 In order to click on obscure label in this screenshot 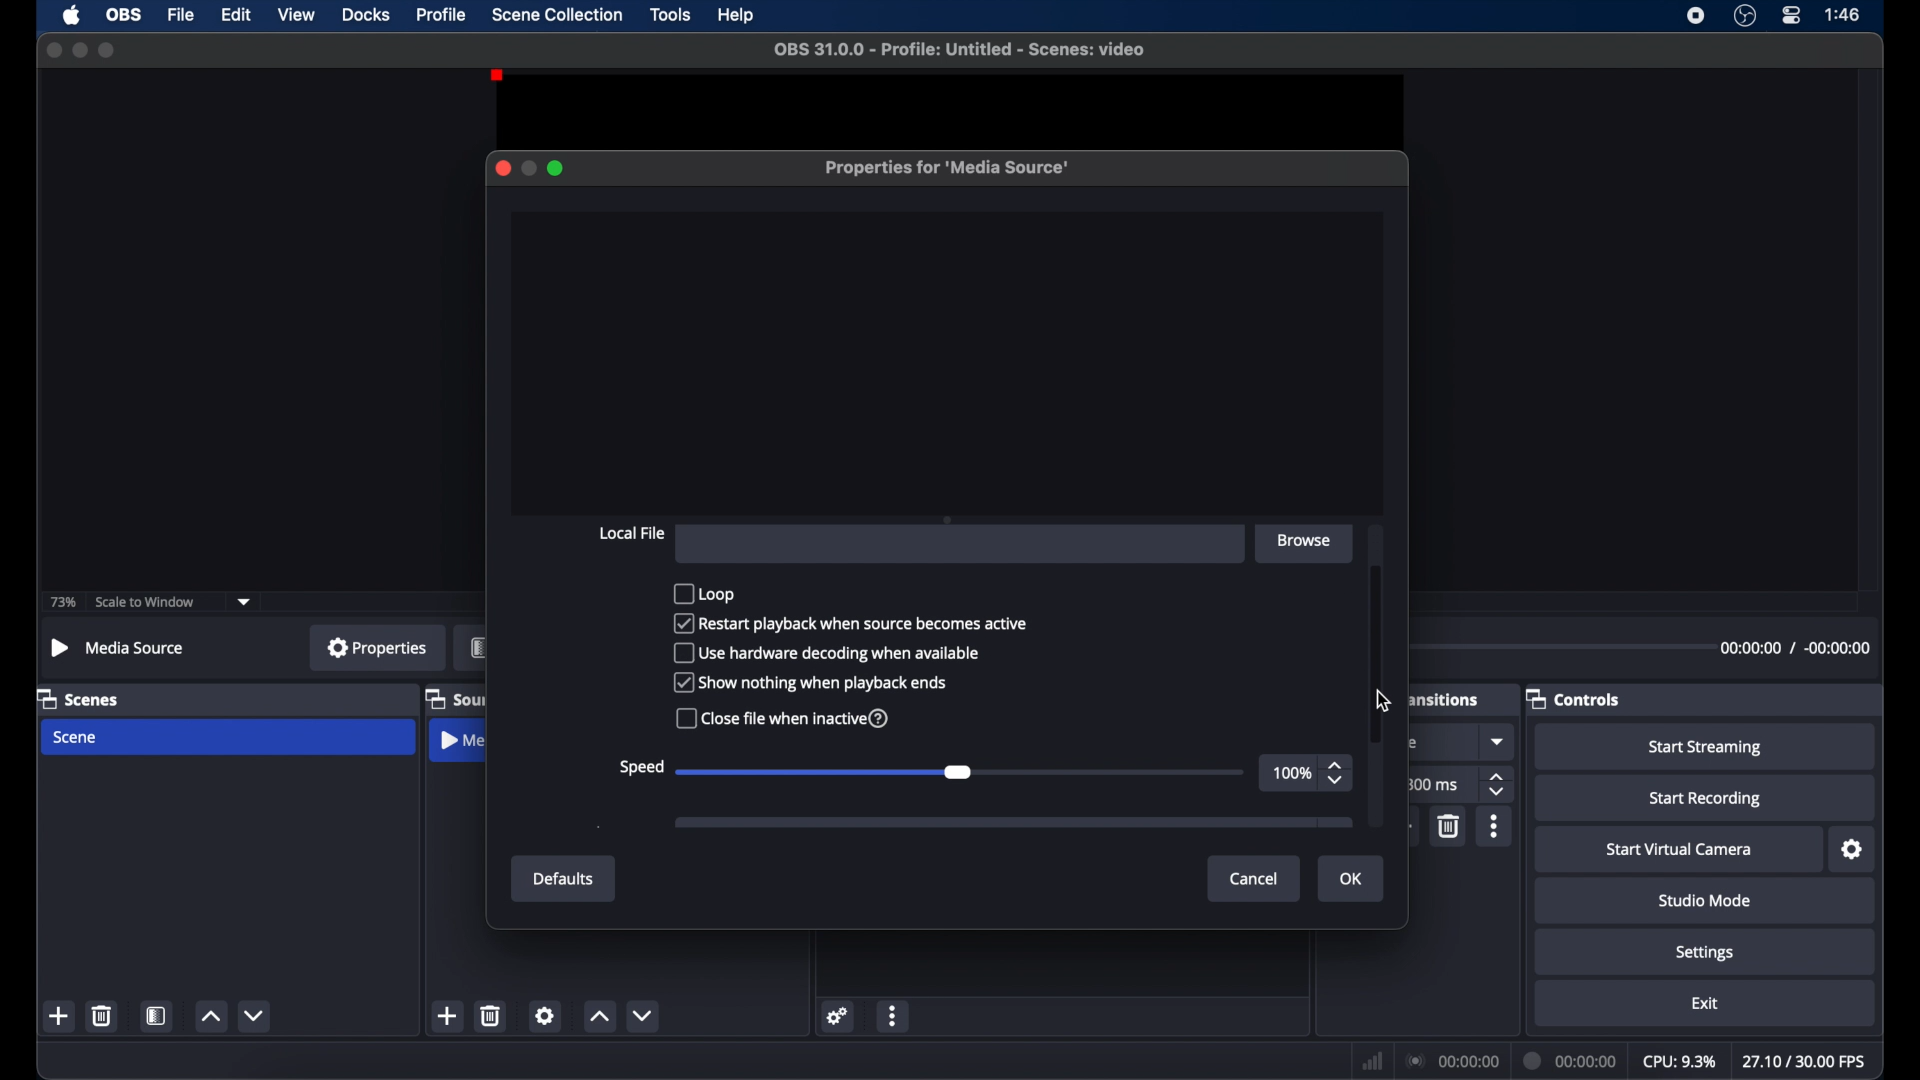, I will do `click(1445, 697)`.